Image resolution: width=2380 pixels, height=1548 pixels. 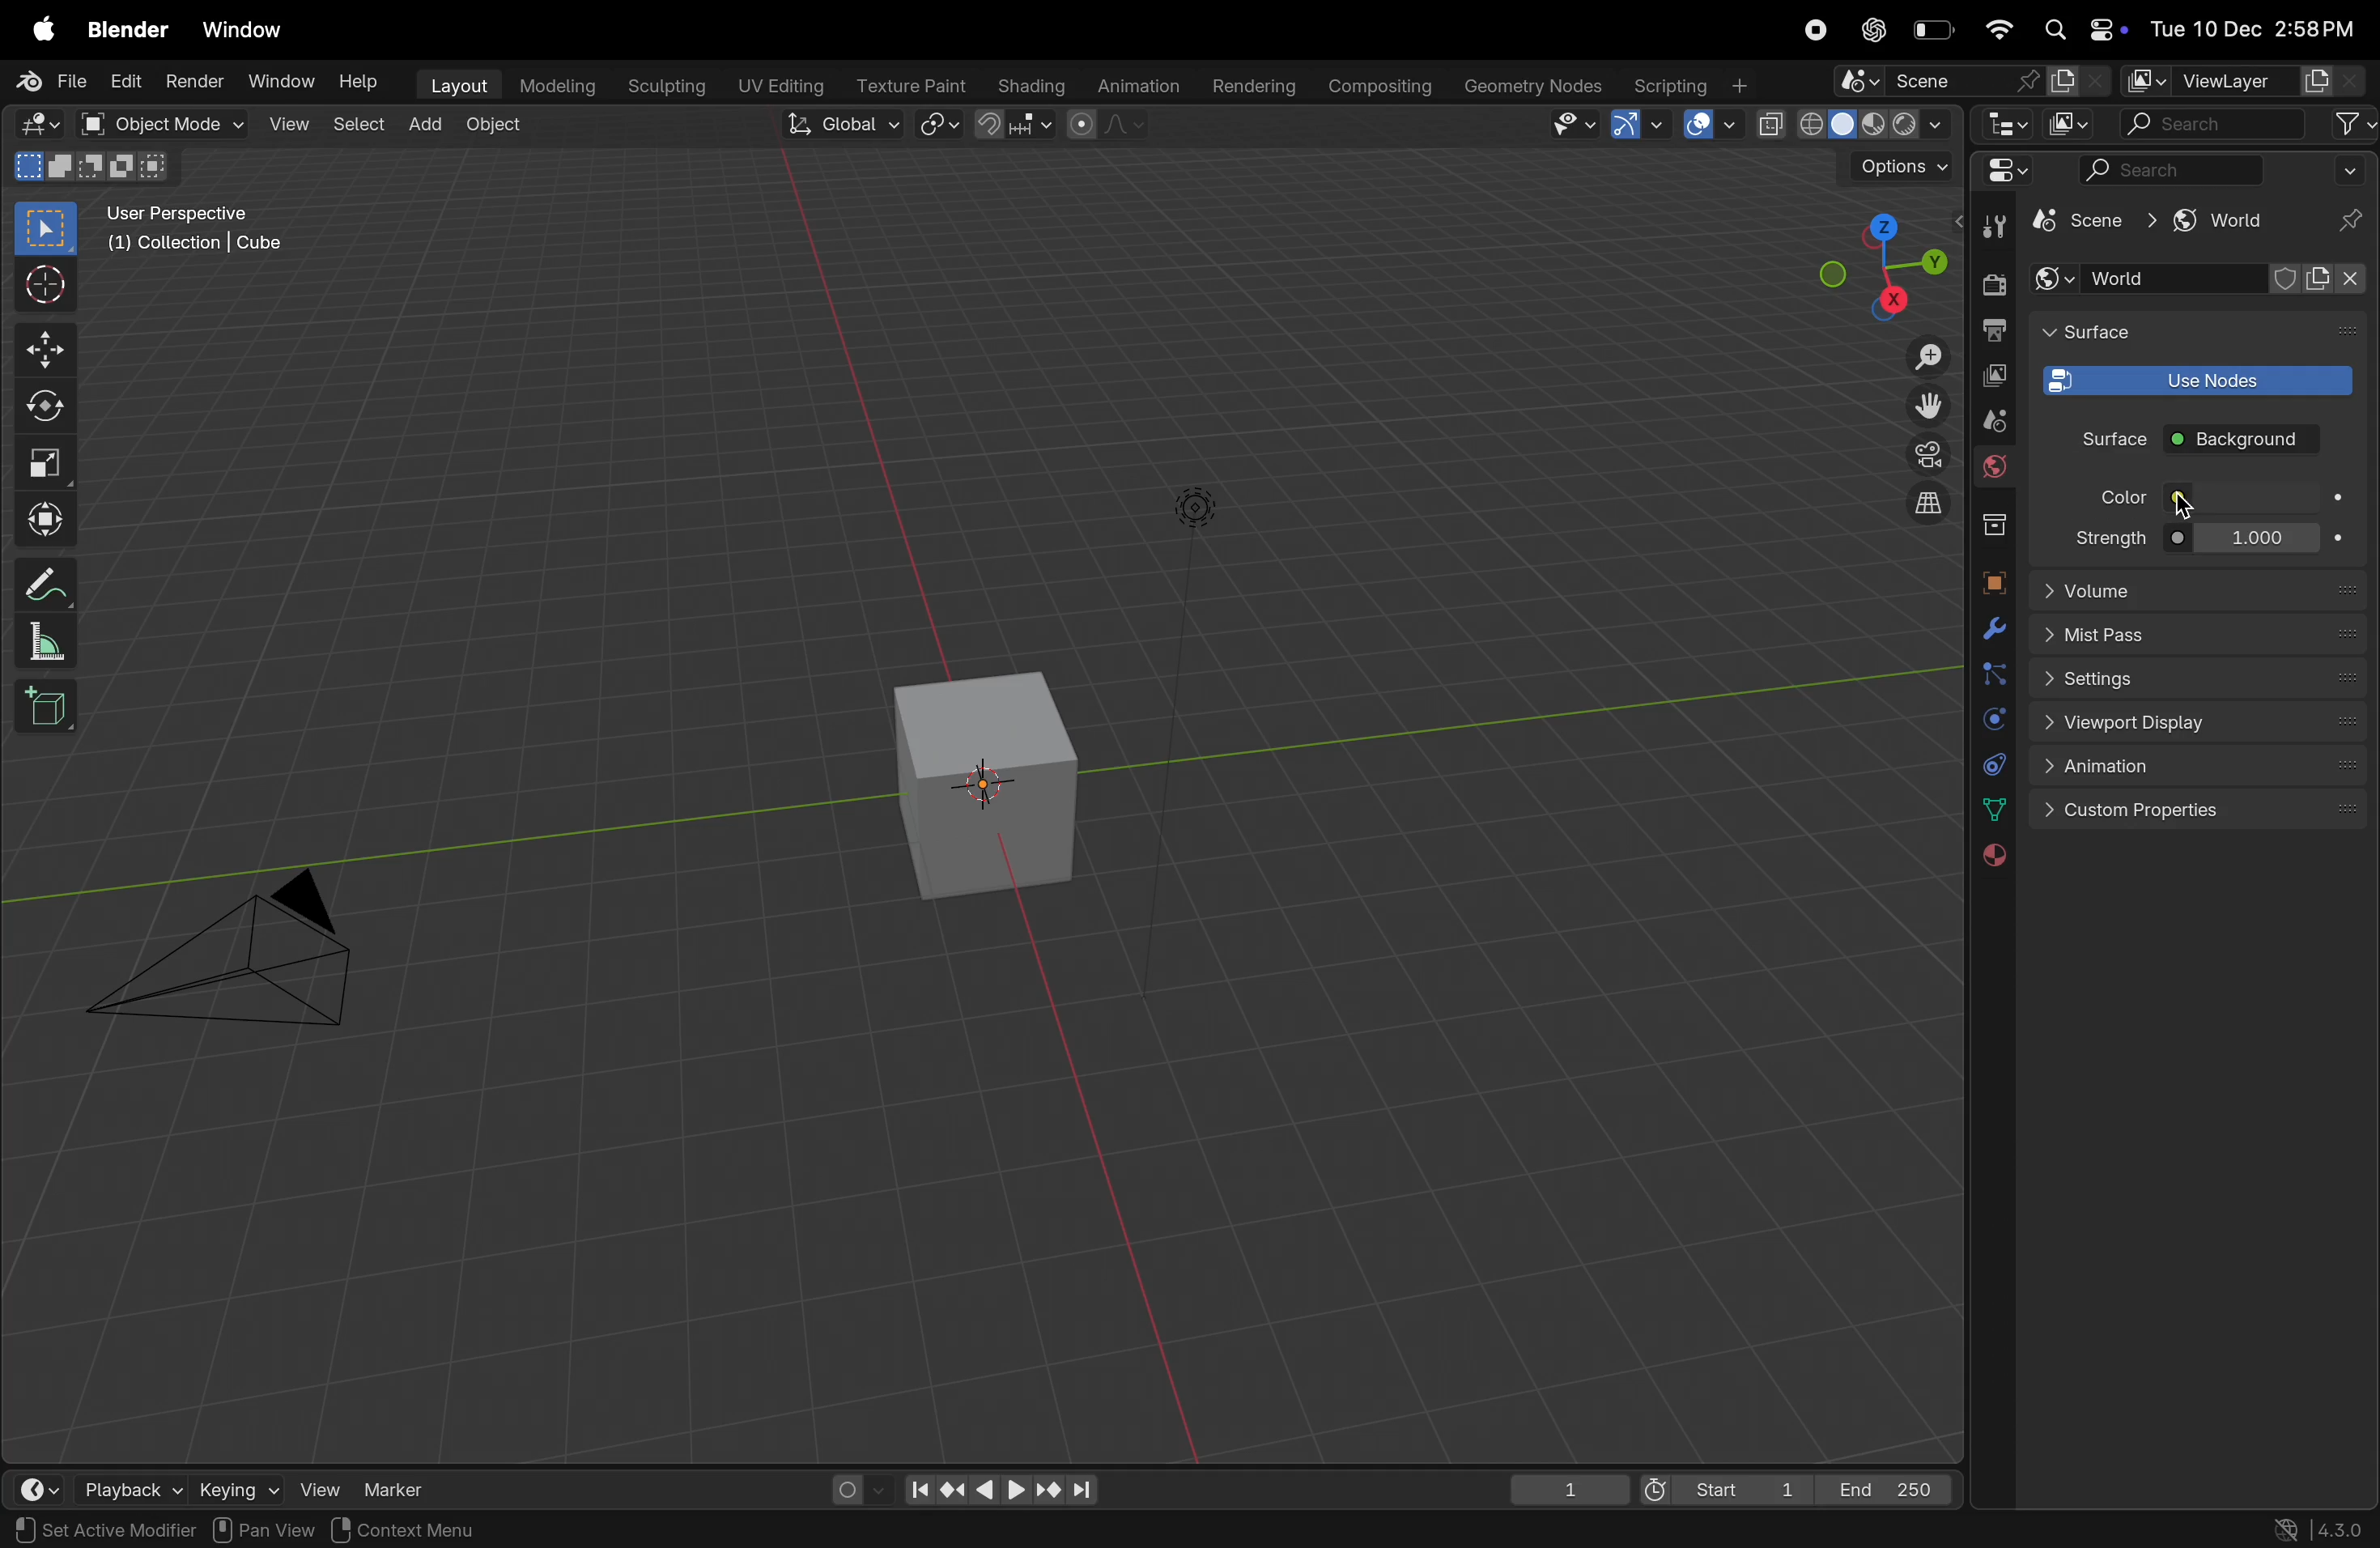 I want to click on World, so click(x=2150, y=279).